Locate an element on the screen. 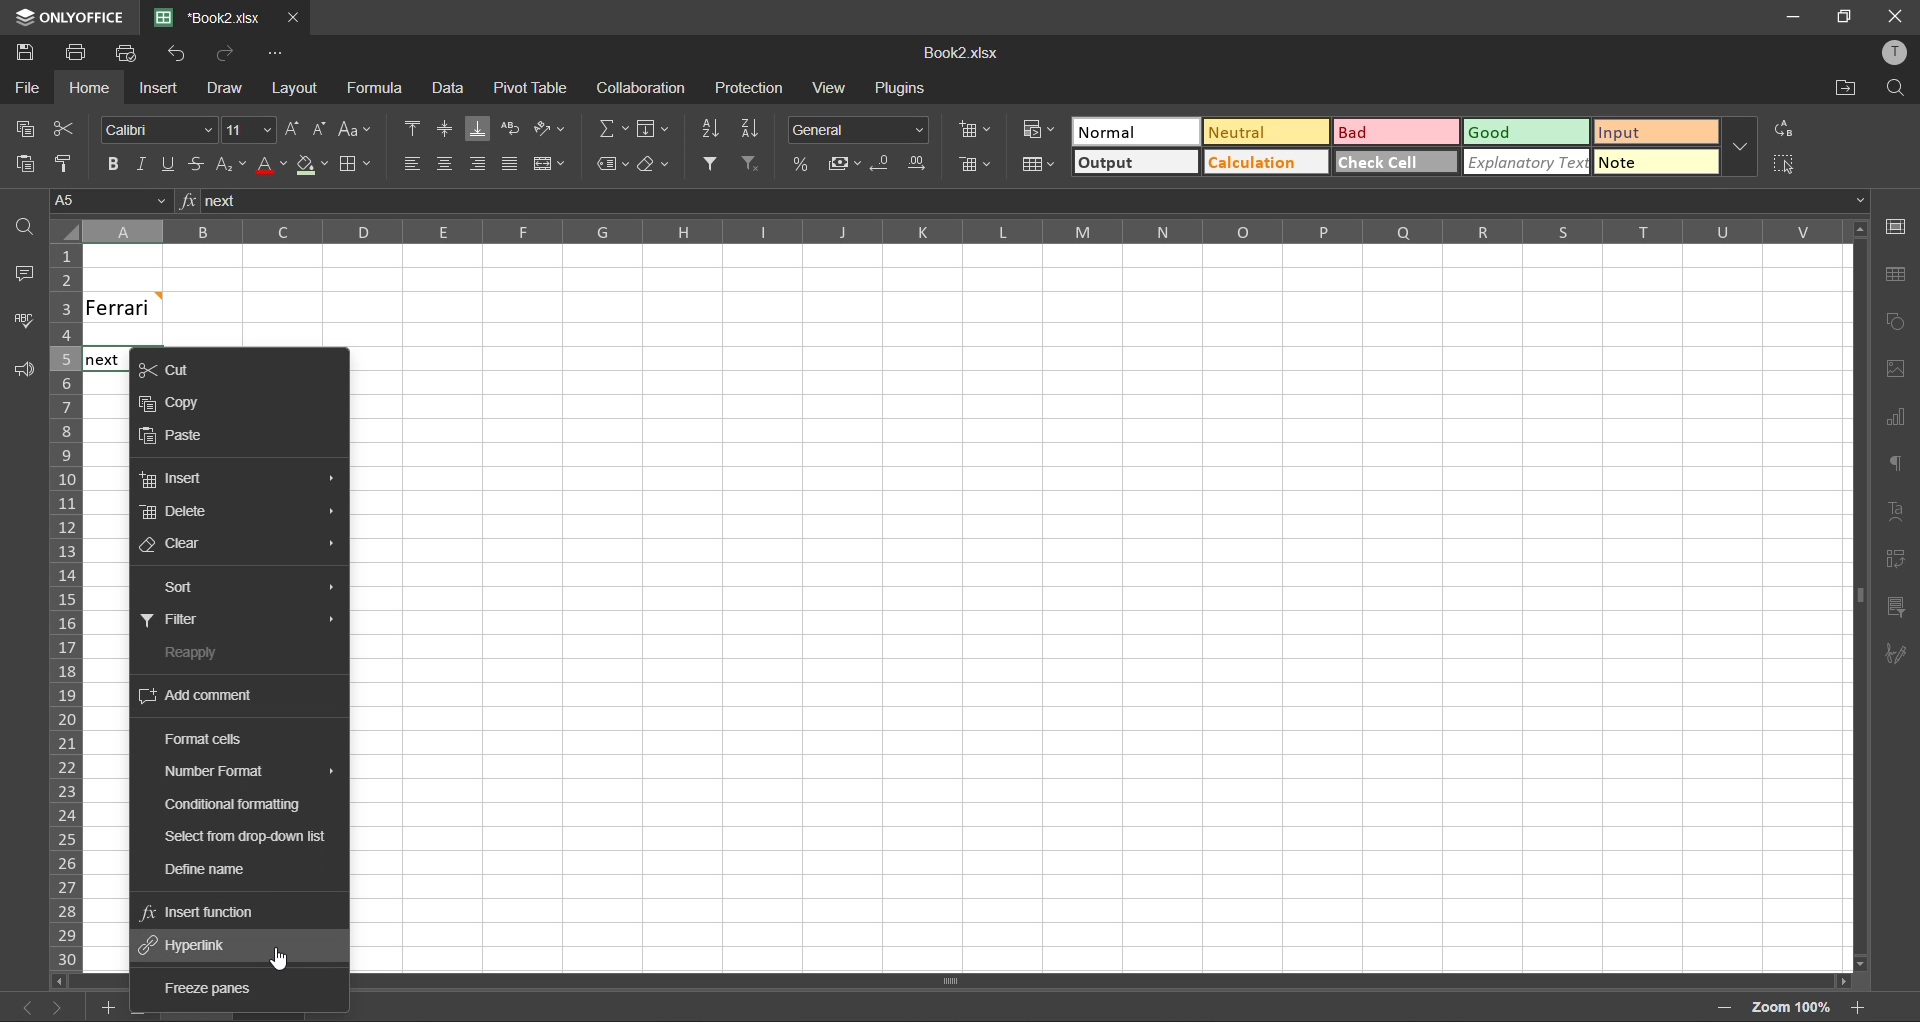  redo is located at coordinates (228, 53).